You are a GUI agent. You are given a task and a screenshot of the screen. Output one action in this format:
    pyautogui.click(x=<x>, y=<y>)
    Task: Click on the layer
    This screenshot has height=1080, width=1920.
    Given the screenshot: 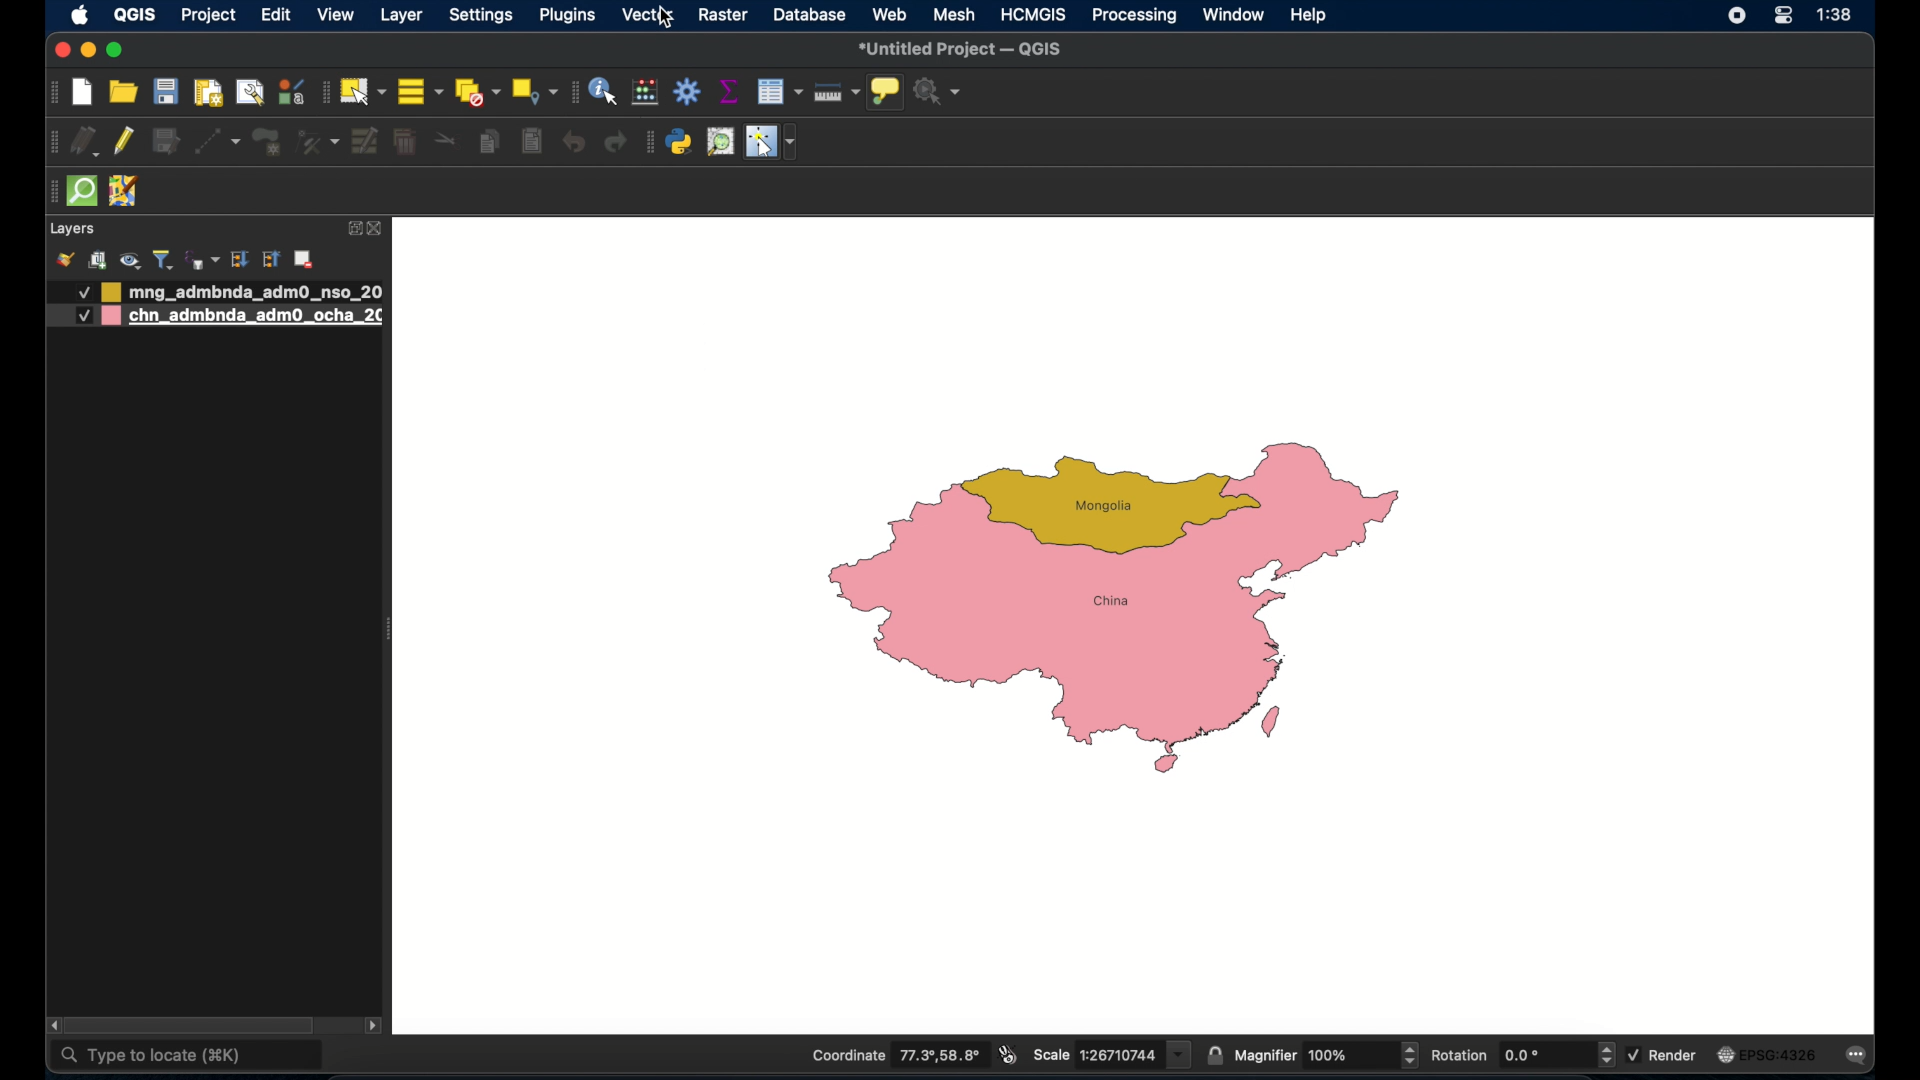 What is the action you would take?
    pyautogui.click(x=402, y=16)
    